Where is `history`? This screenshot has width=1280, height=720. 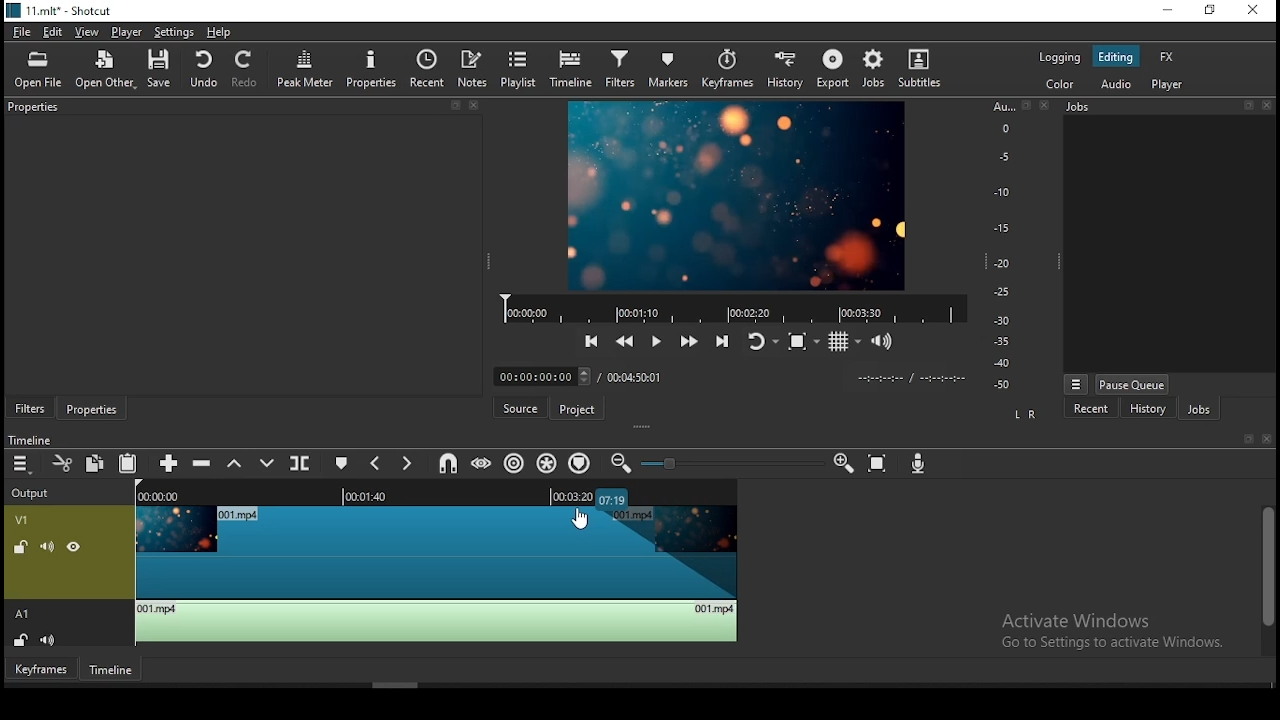
history is located at coordinates (1139, 410).